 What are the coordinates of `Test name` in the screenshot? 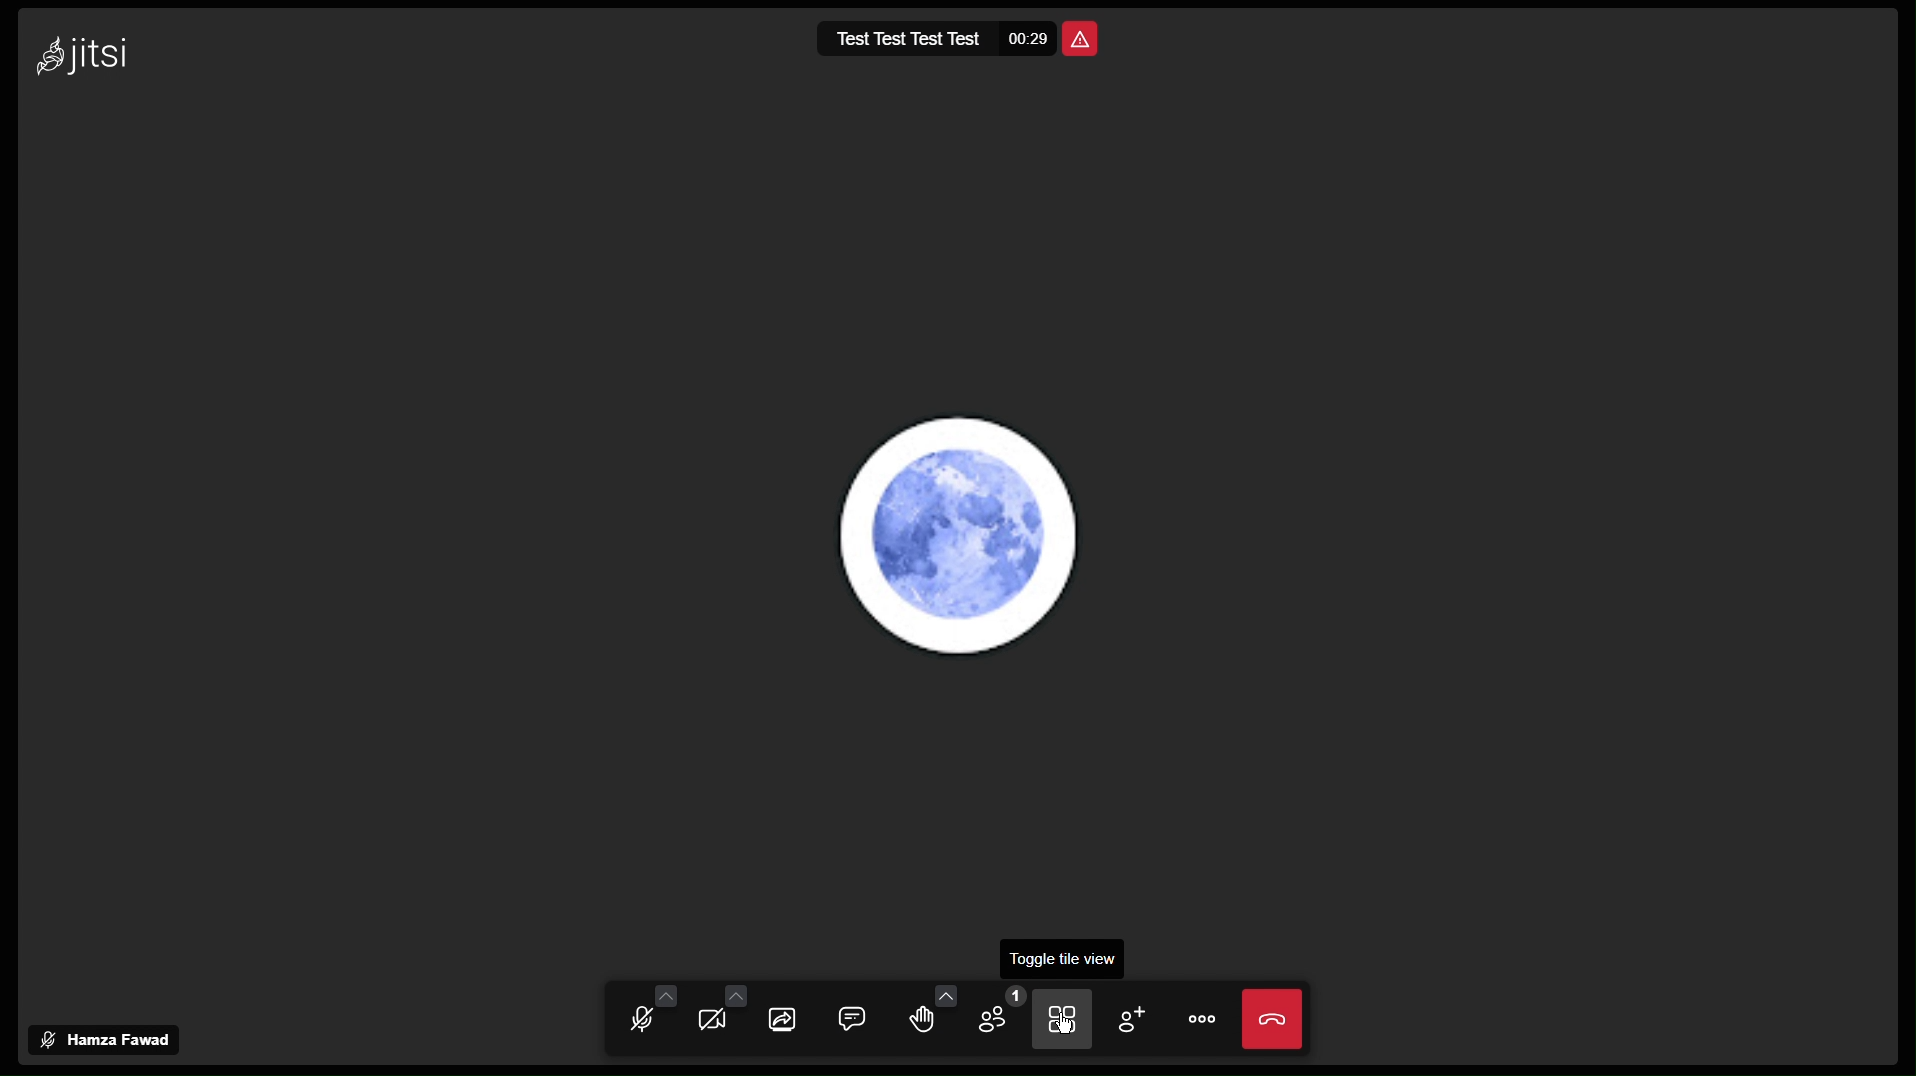 It's located at (906, 42).